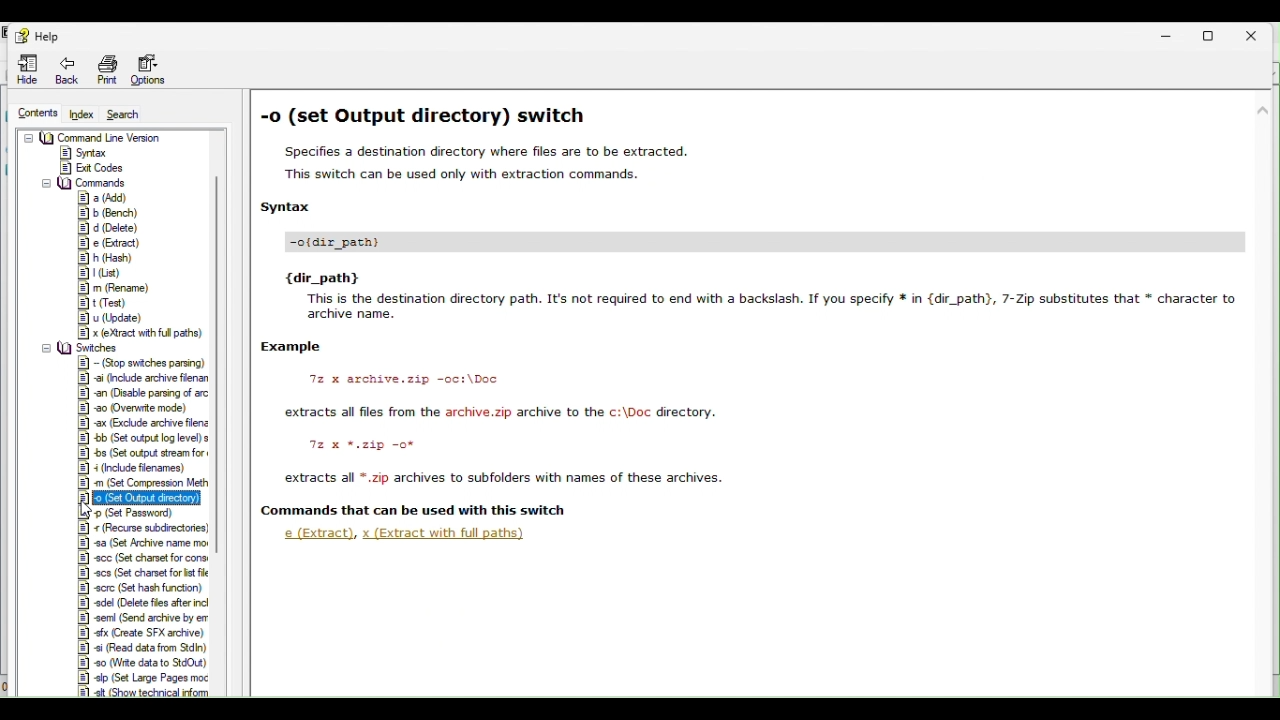 This screenshot has width=1280, height=720. I want to click on Exclude archive, so click(138, 423).